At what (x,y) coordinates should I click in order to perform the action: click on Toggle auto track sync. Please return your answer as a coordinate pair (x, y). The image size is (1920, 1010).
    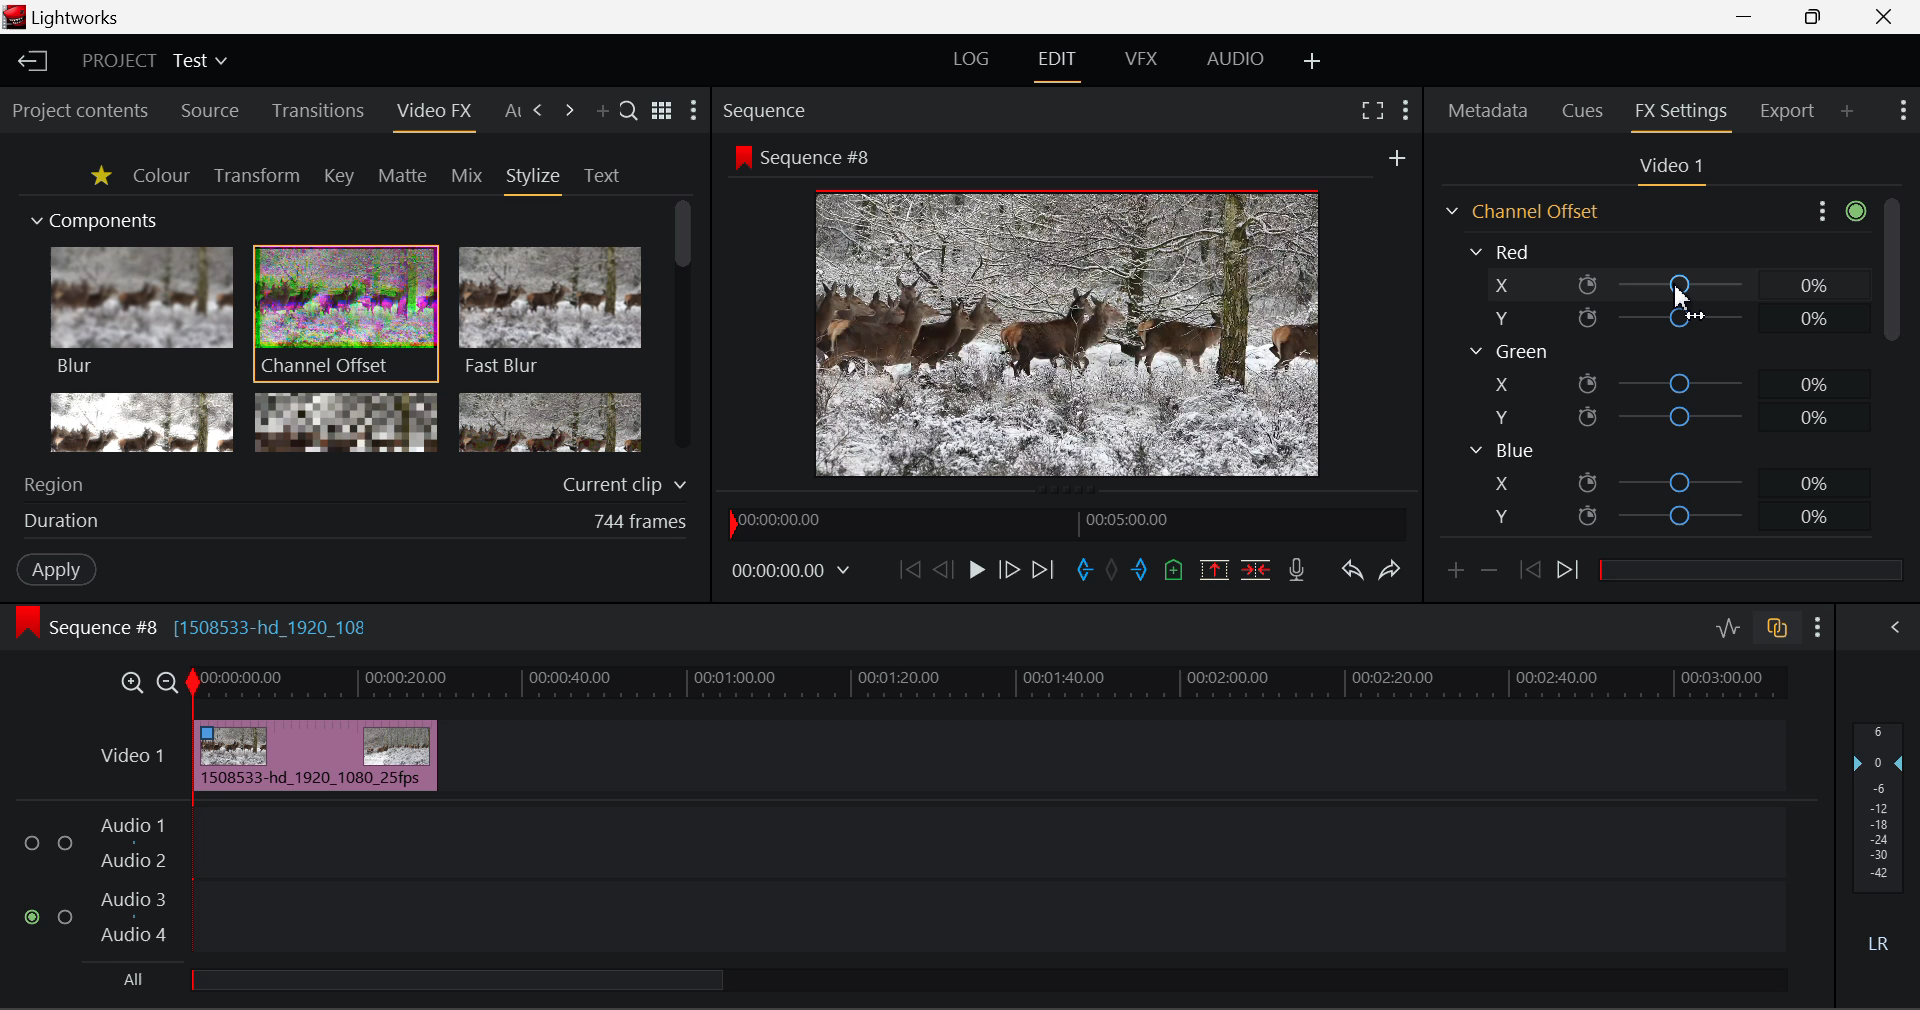
    Looking at the image, I should click on (1775, 628).